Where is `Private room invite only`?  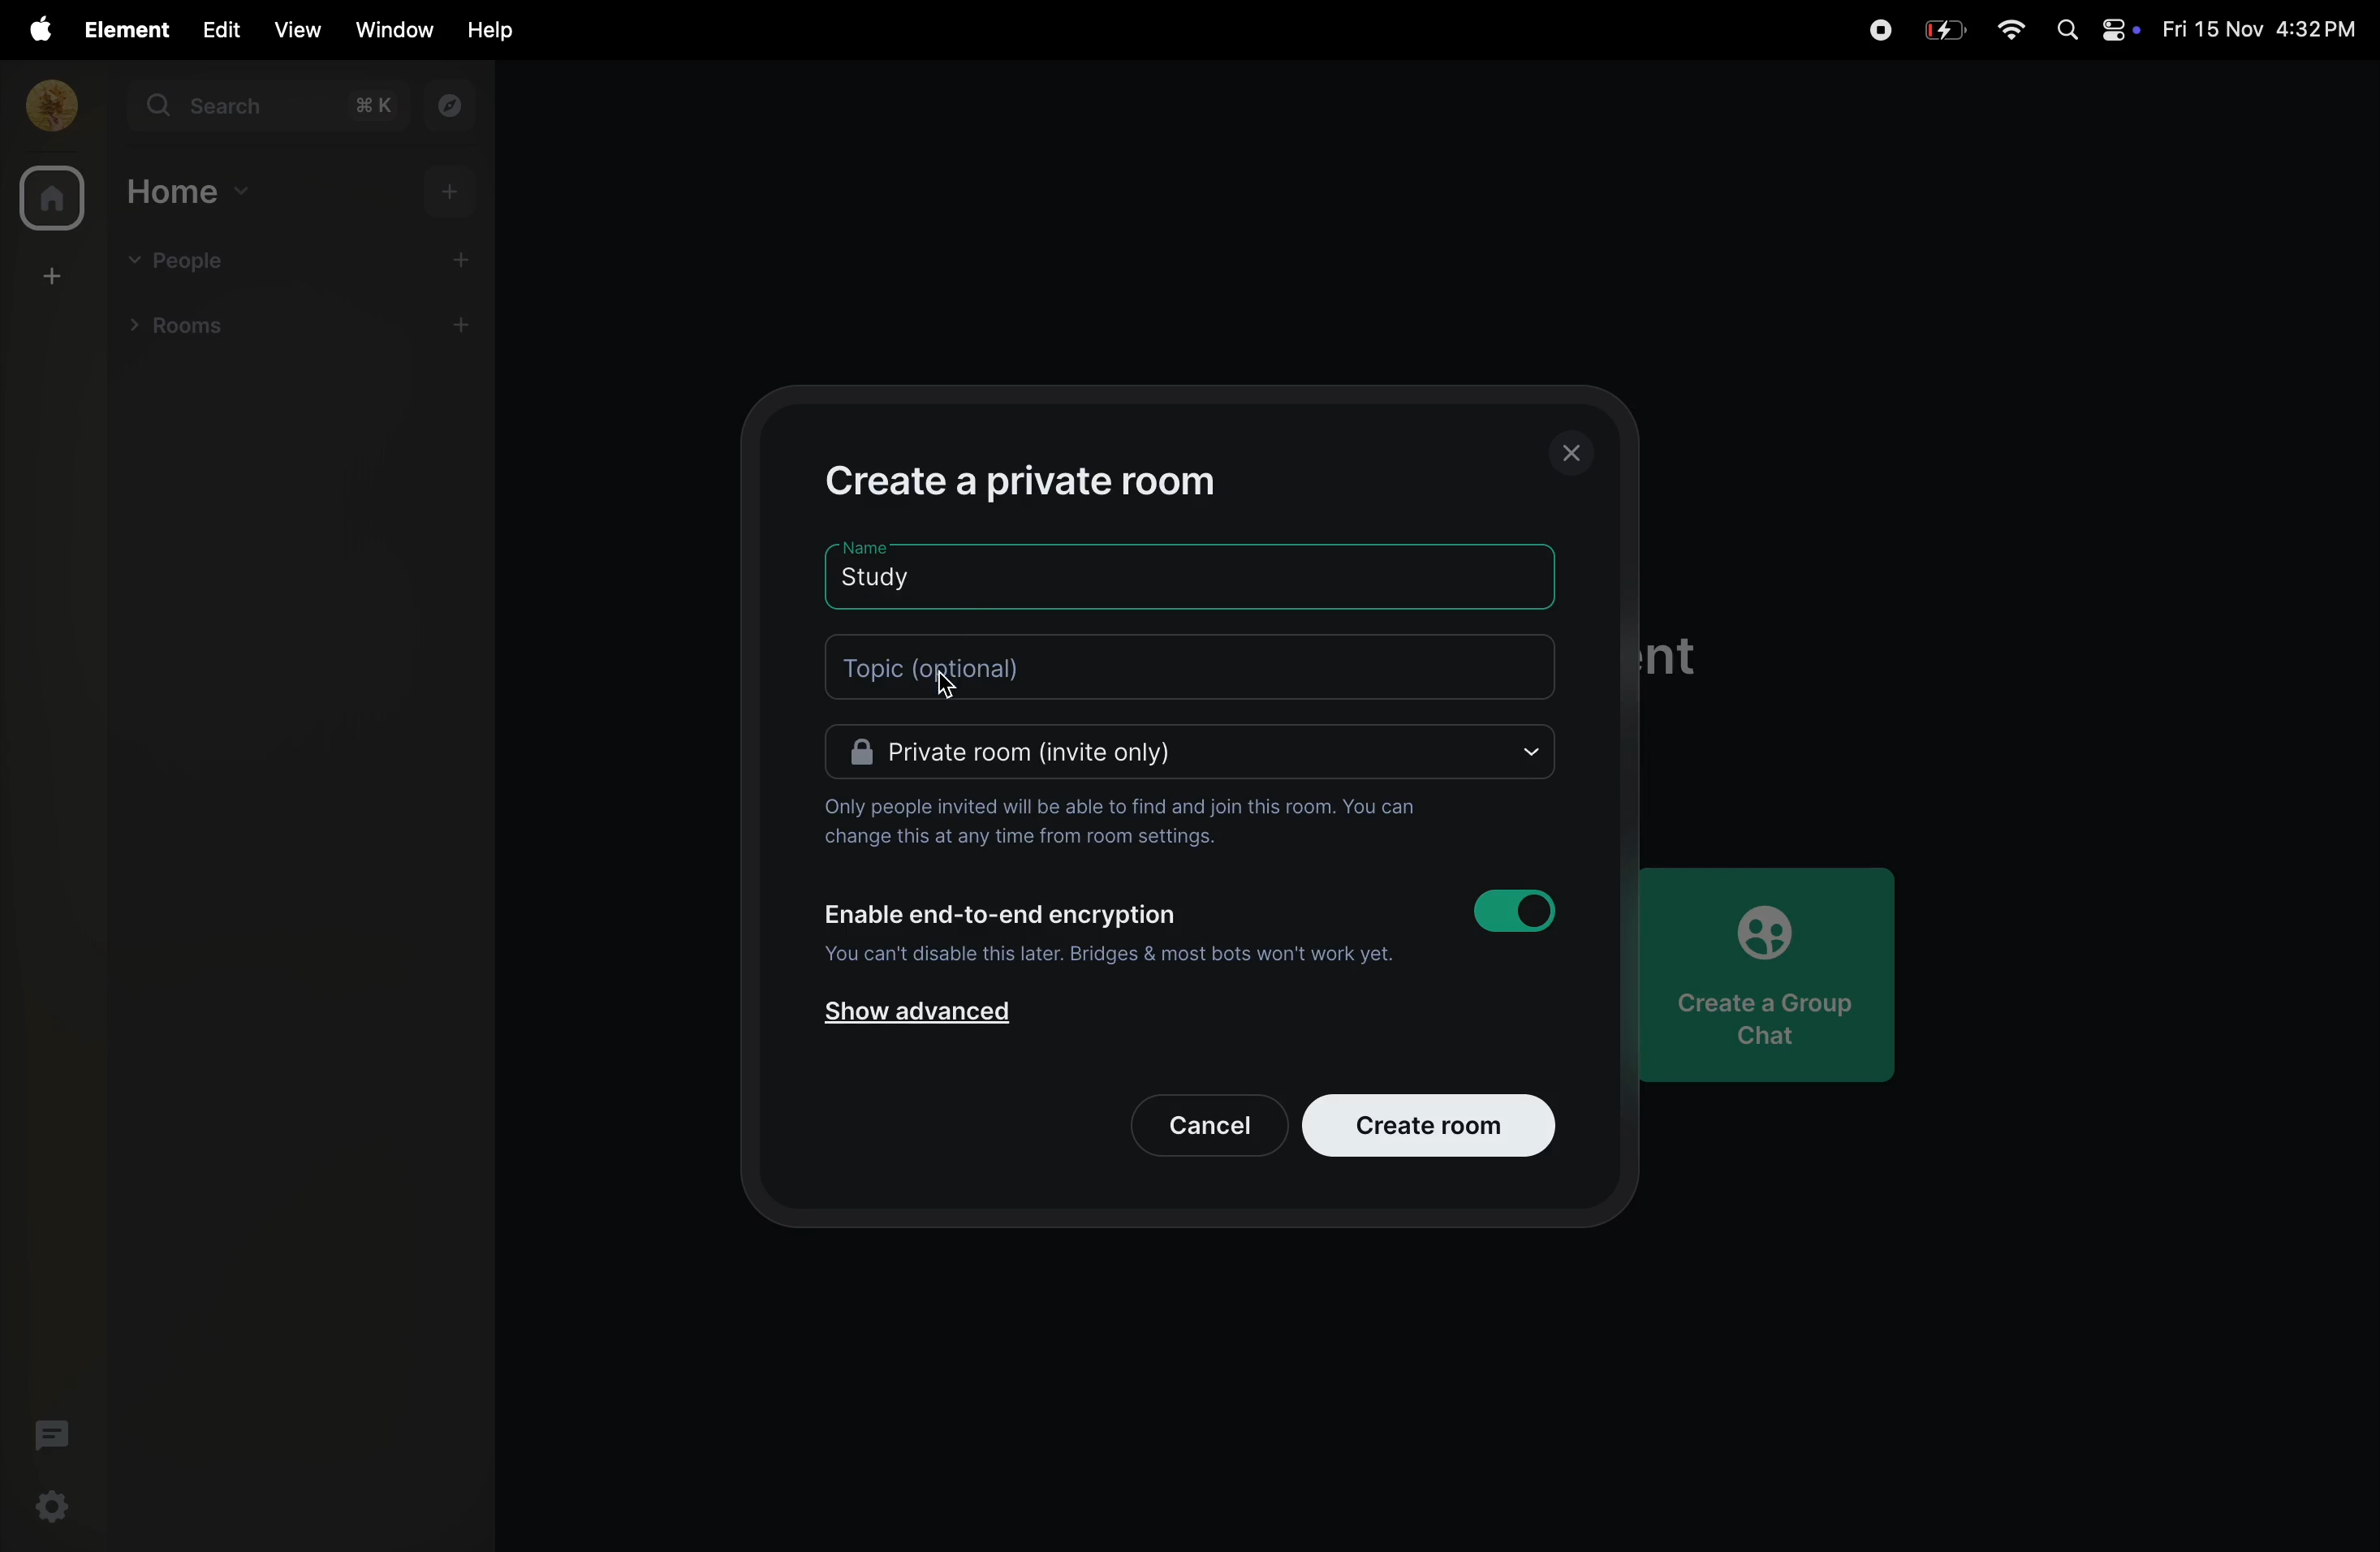 Private room invite only is located at coordinates (1192, 754).